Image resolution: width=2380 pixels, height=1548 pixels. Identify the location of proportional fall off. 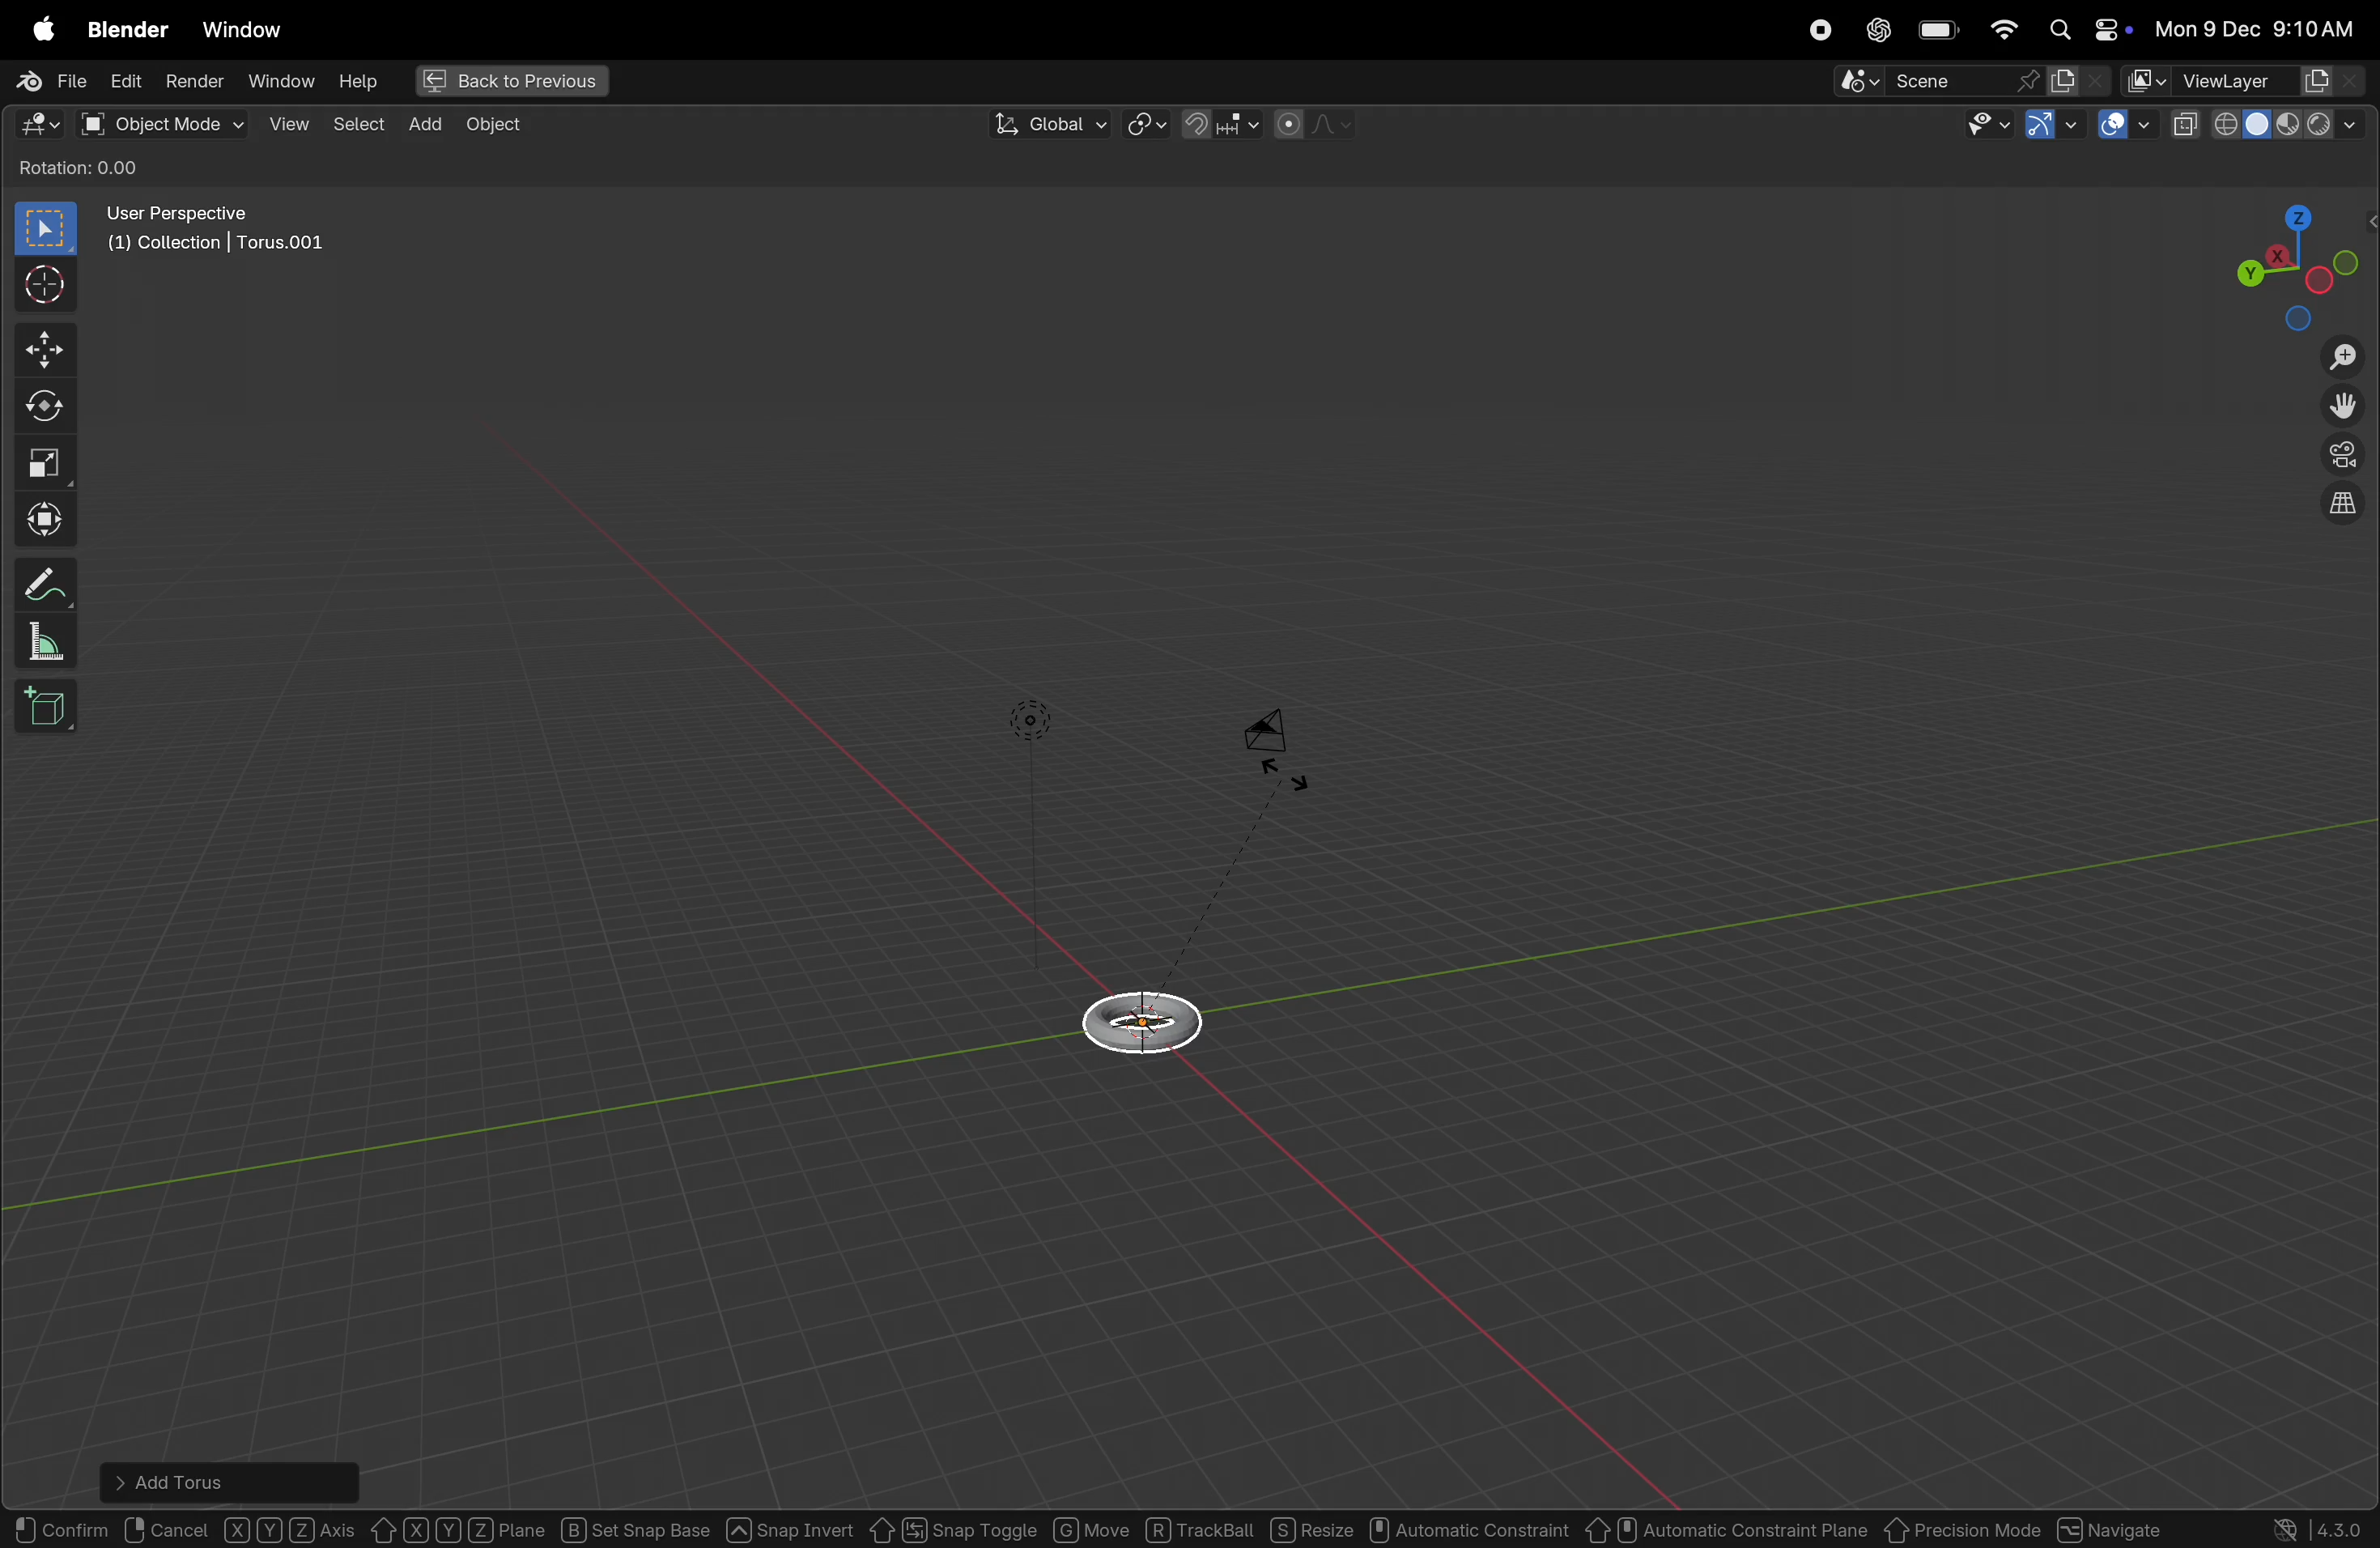
(1311, 124).